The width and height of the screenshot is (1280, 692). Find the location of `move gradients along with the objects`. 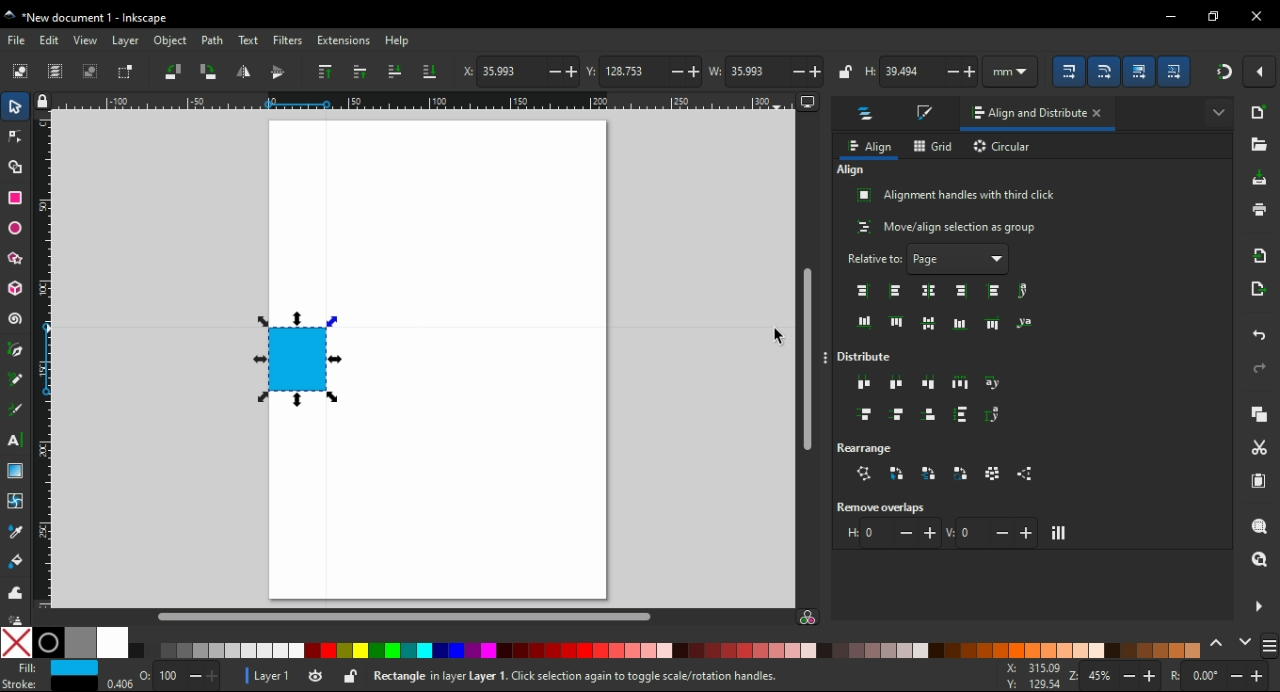

move gradients along with the objects is located at coordinates (1138, 71).